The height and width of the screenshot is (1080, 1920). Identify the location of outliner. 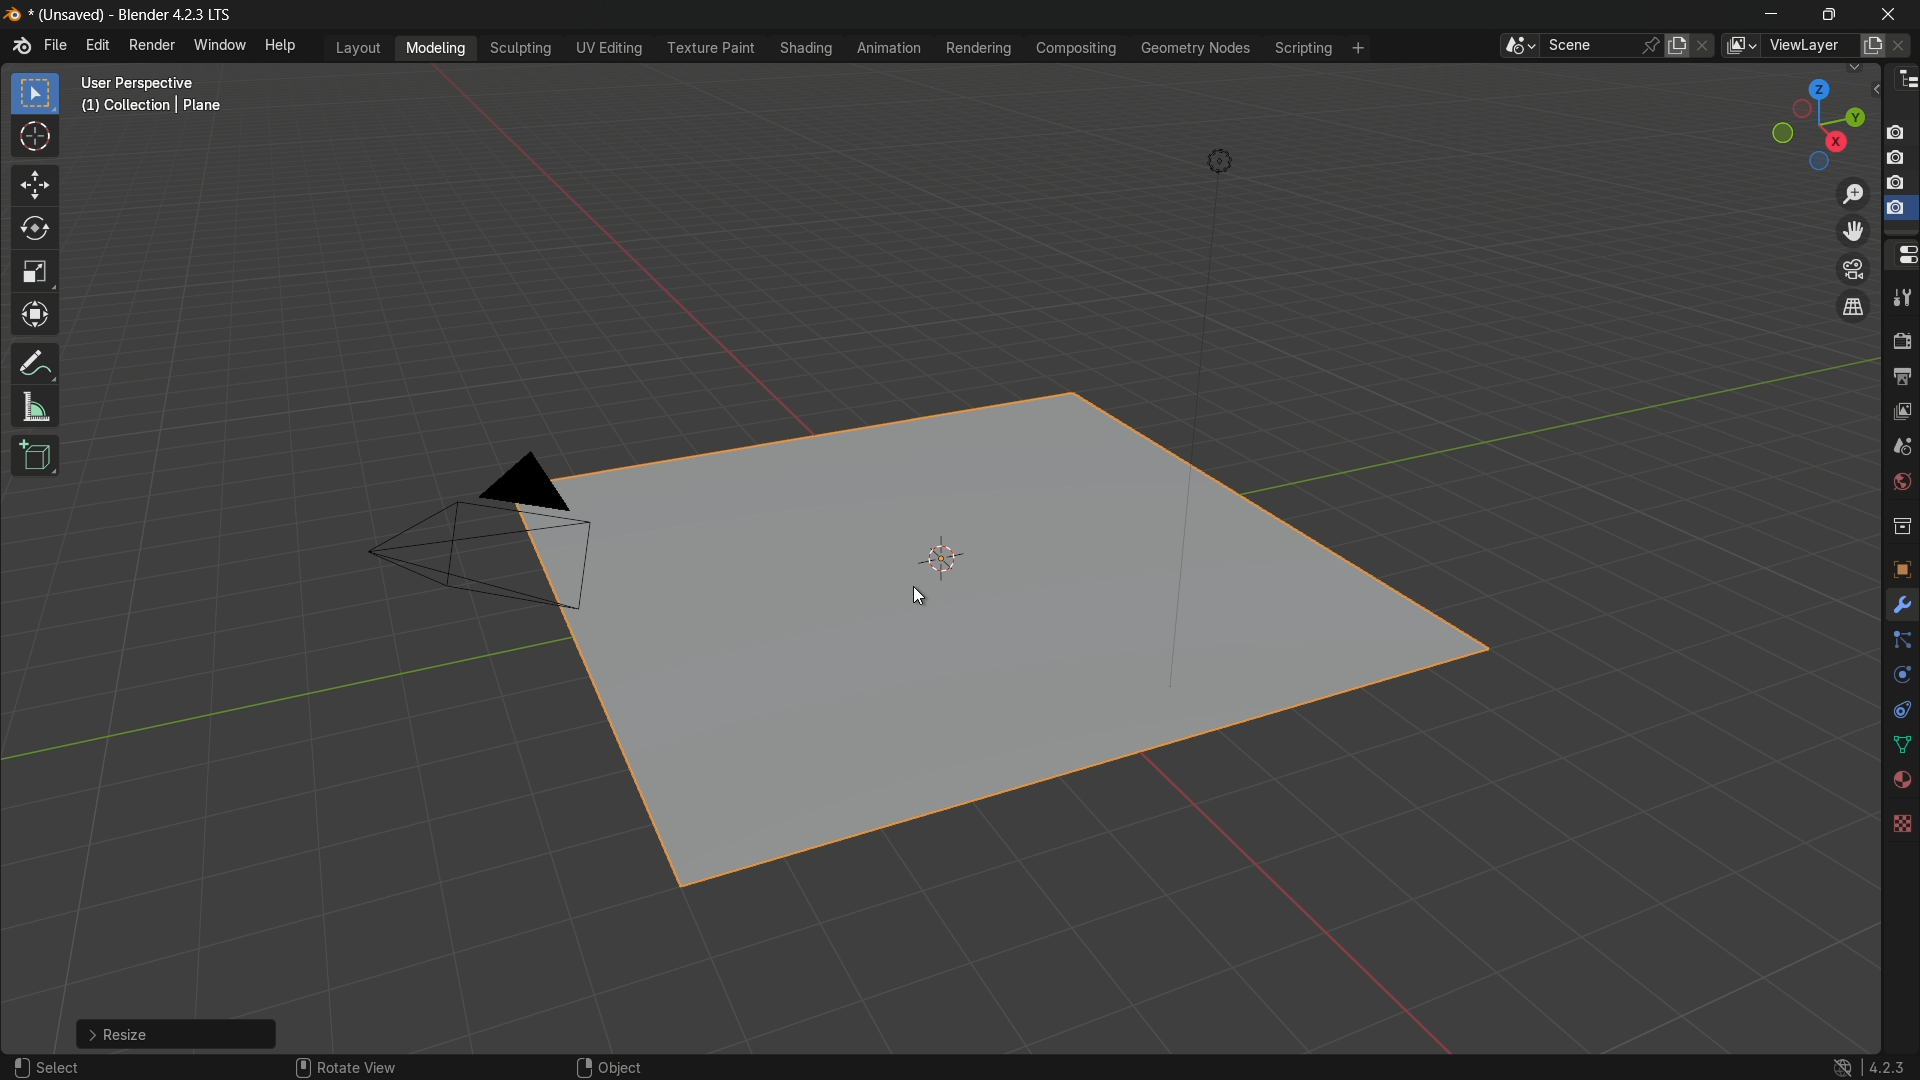
(1904, 81).